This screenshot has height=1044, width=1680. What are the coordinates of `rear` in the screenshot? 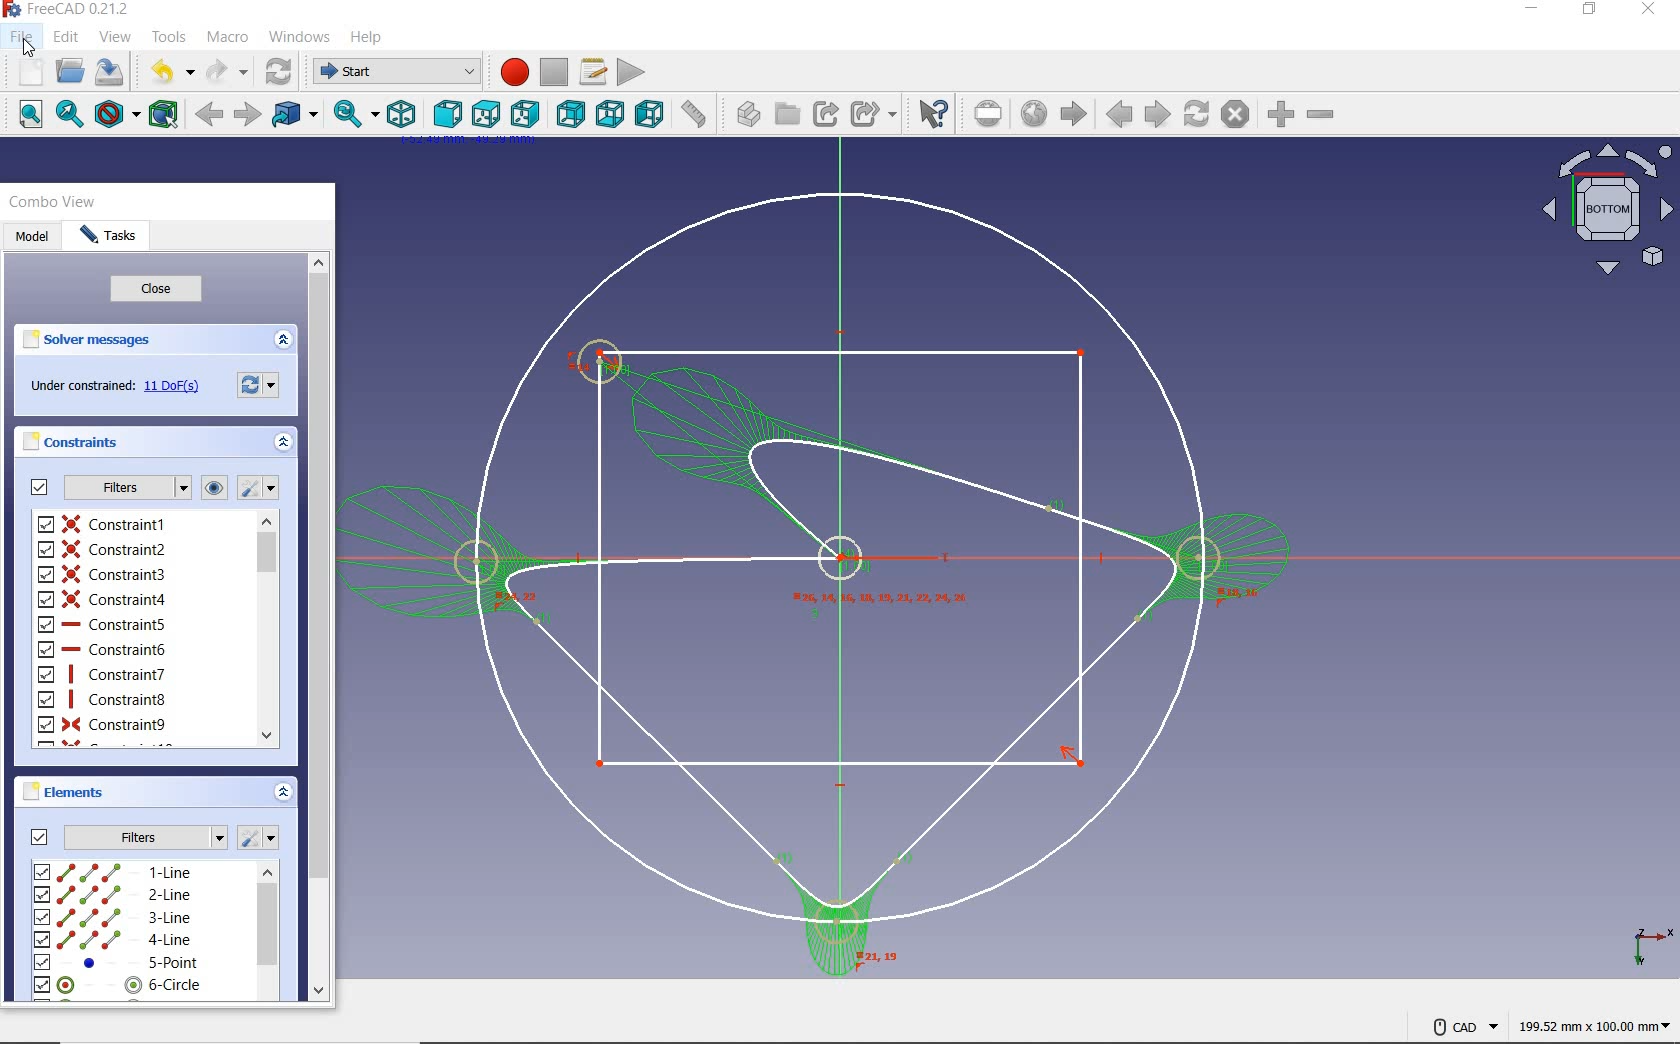 It's located at (572, 115).